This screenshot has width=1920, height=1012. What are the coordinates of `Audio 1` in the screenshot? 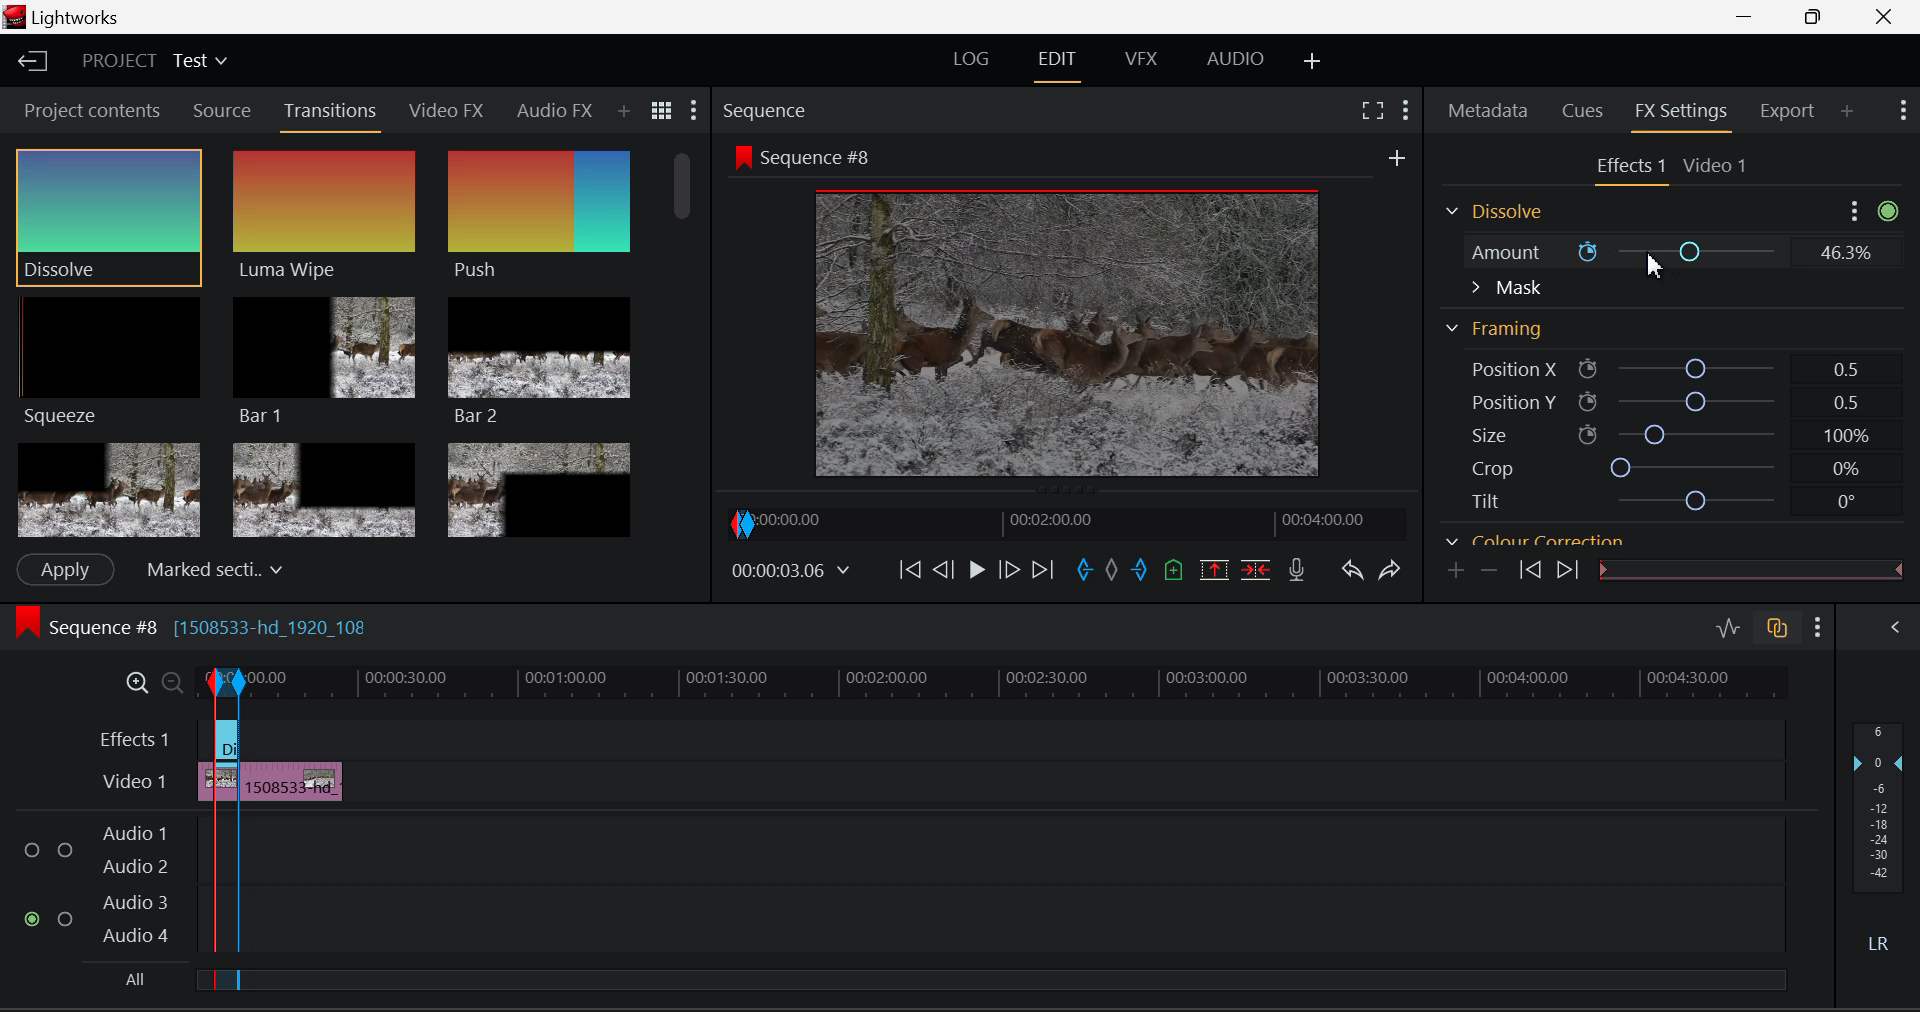 It's located at (134, 826).